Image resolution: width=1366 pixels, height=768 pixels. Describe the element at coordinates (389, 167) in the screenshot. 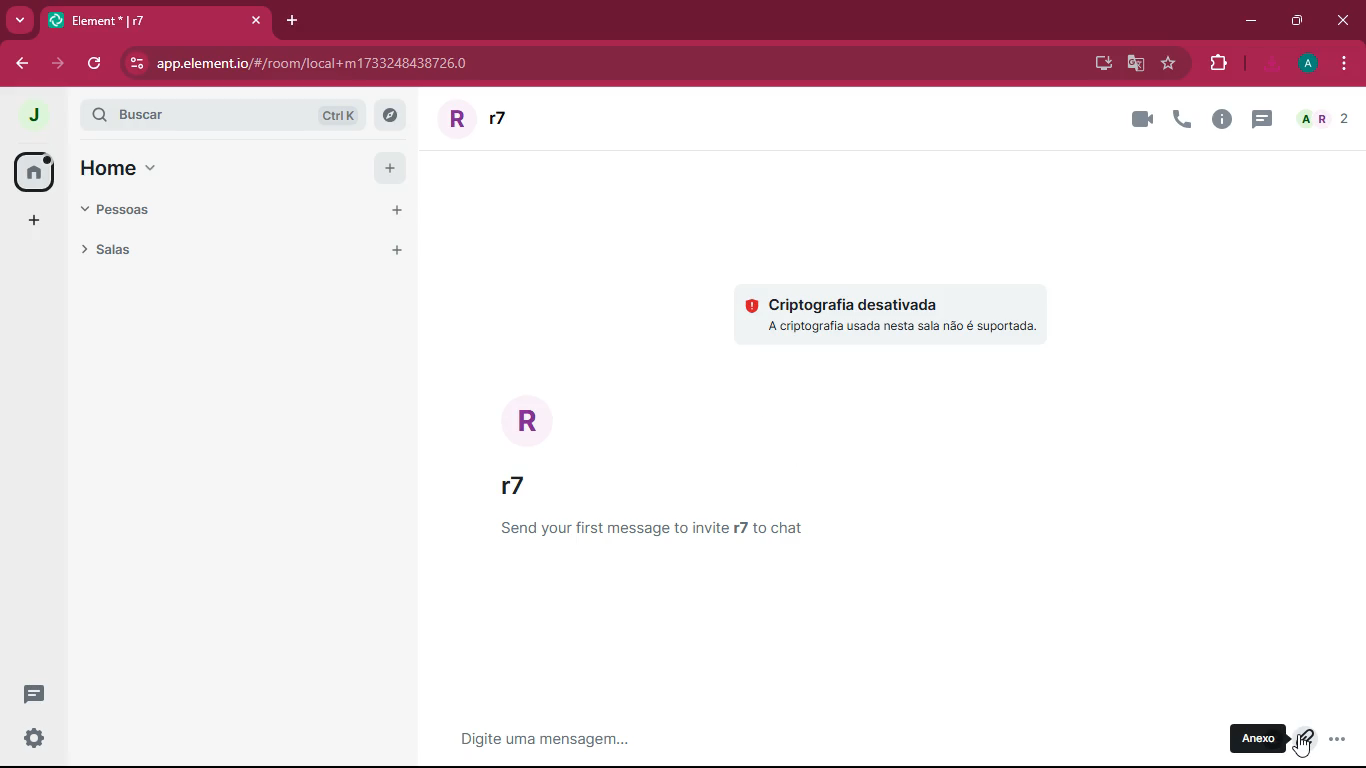

I see `add` at that location.